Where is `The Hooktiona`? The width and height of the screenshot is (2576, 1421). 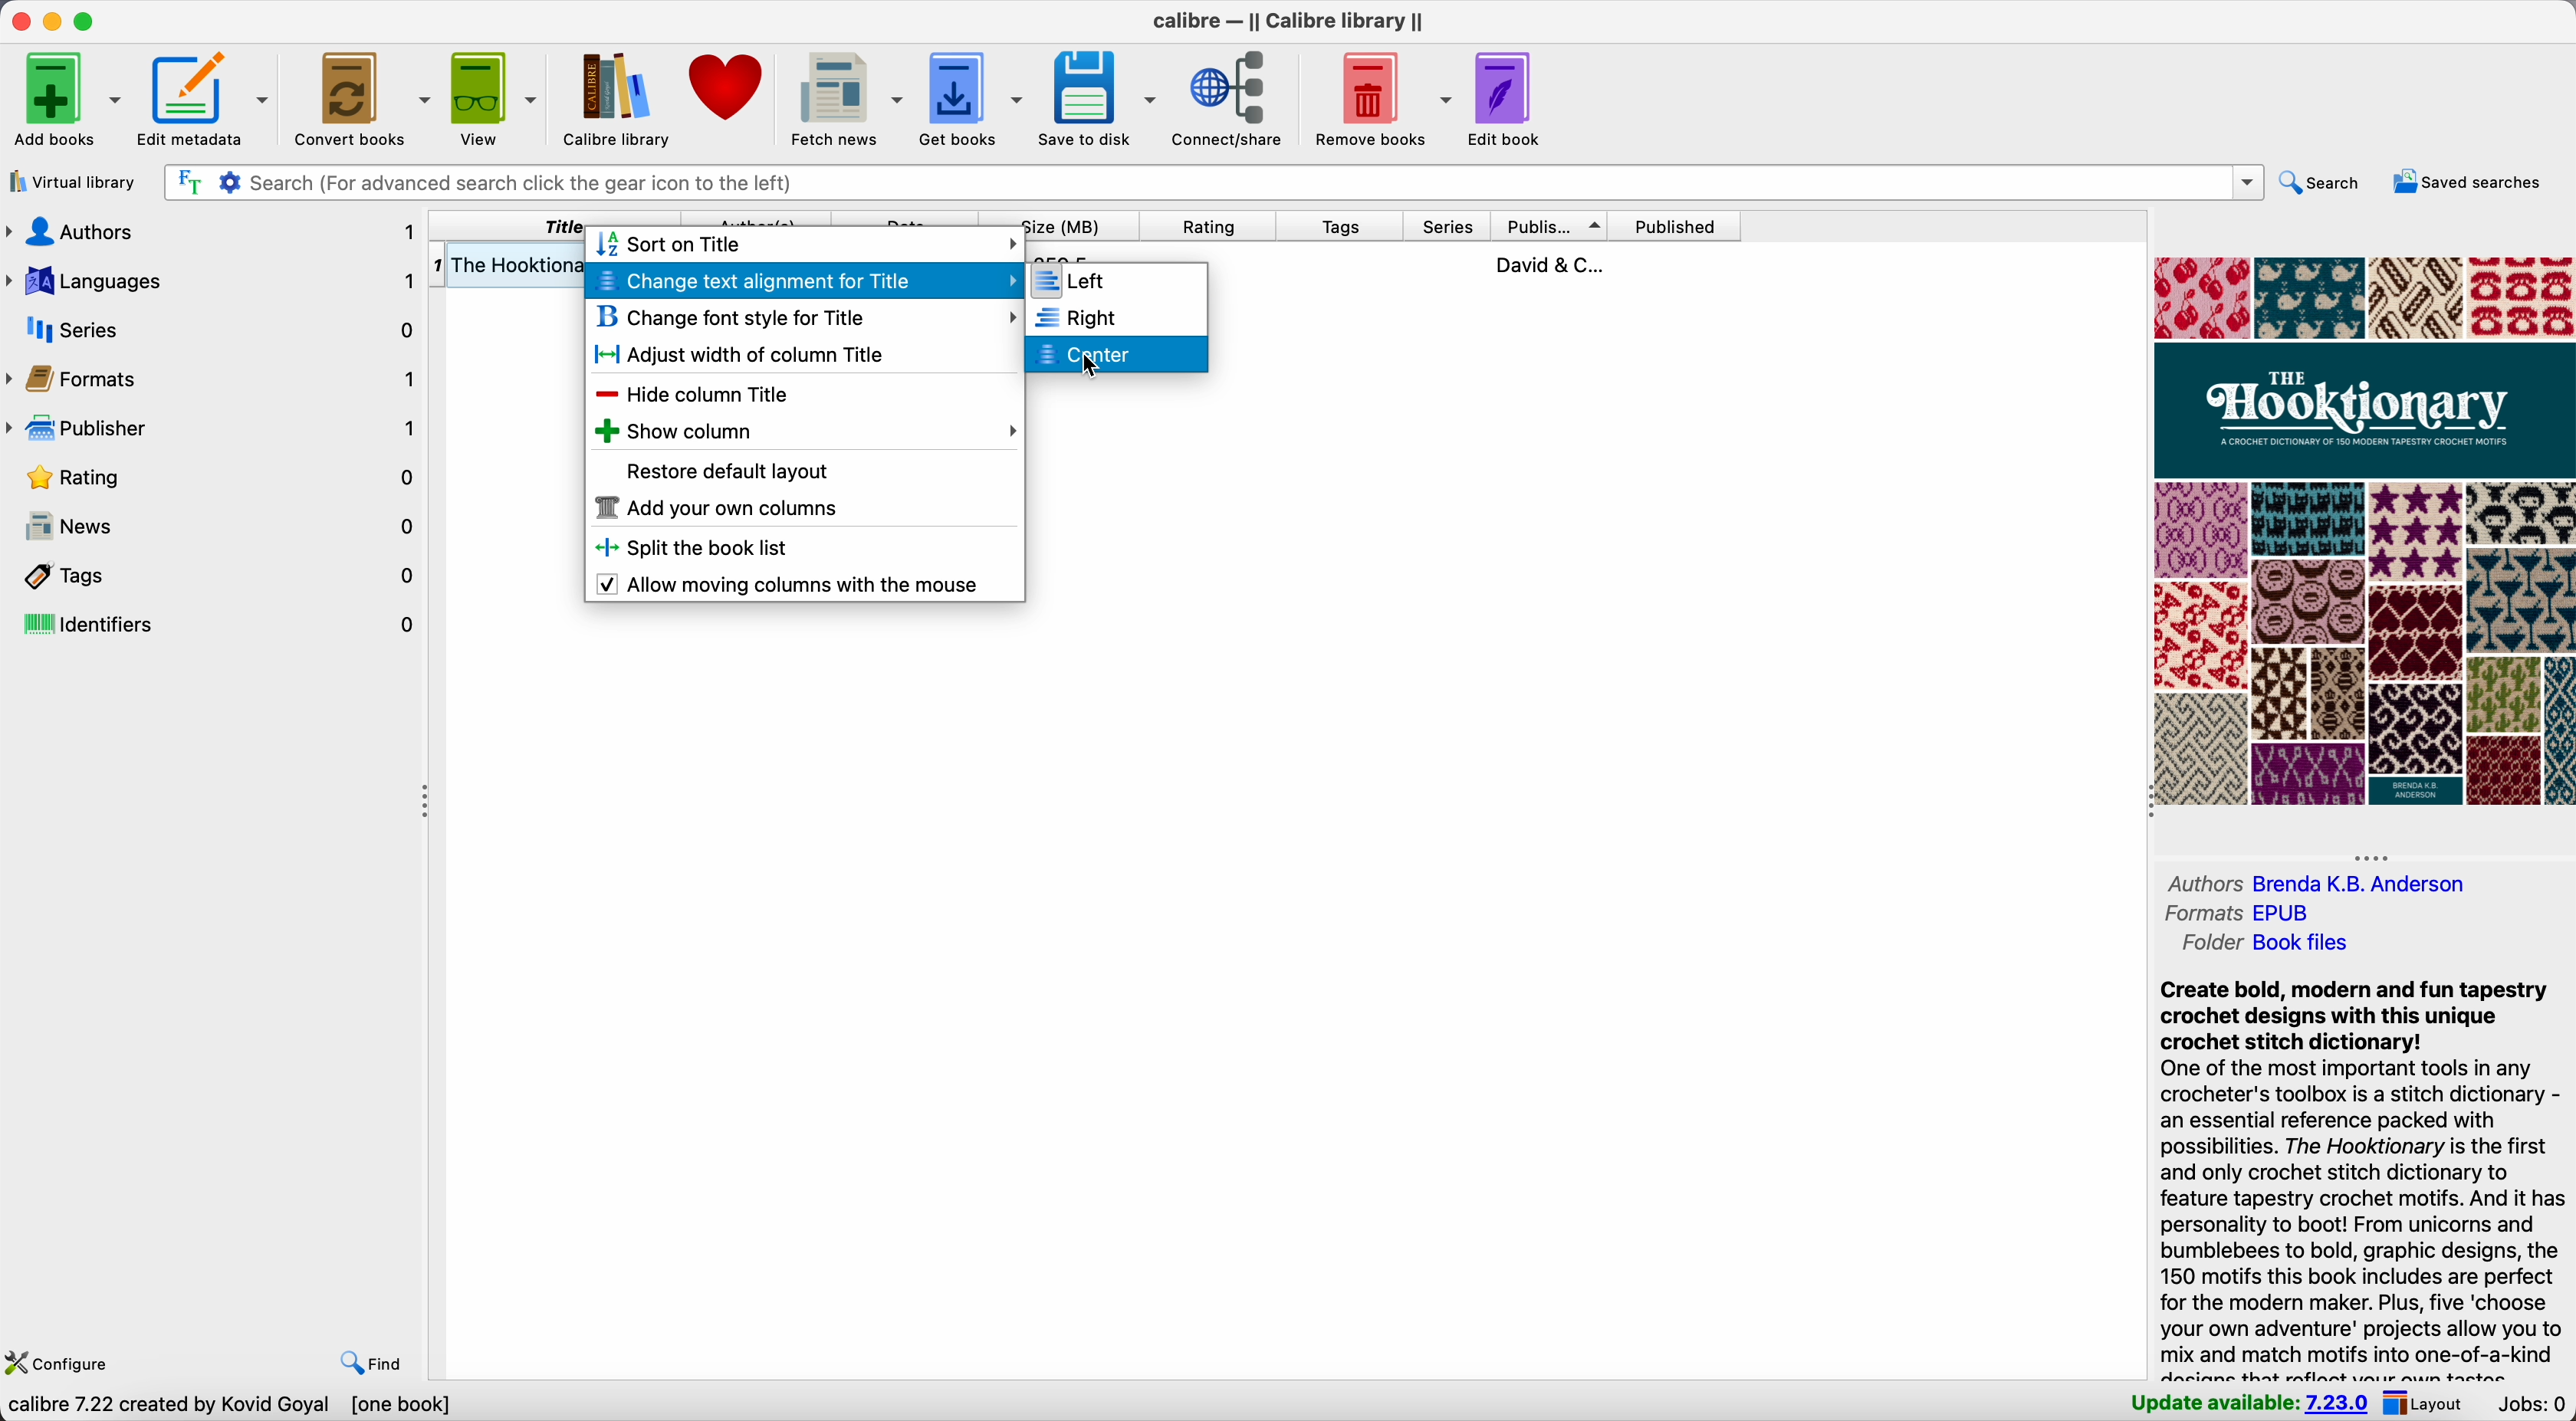 The Hooktiona is located at coordinates (506, 263).